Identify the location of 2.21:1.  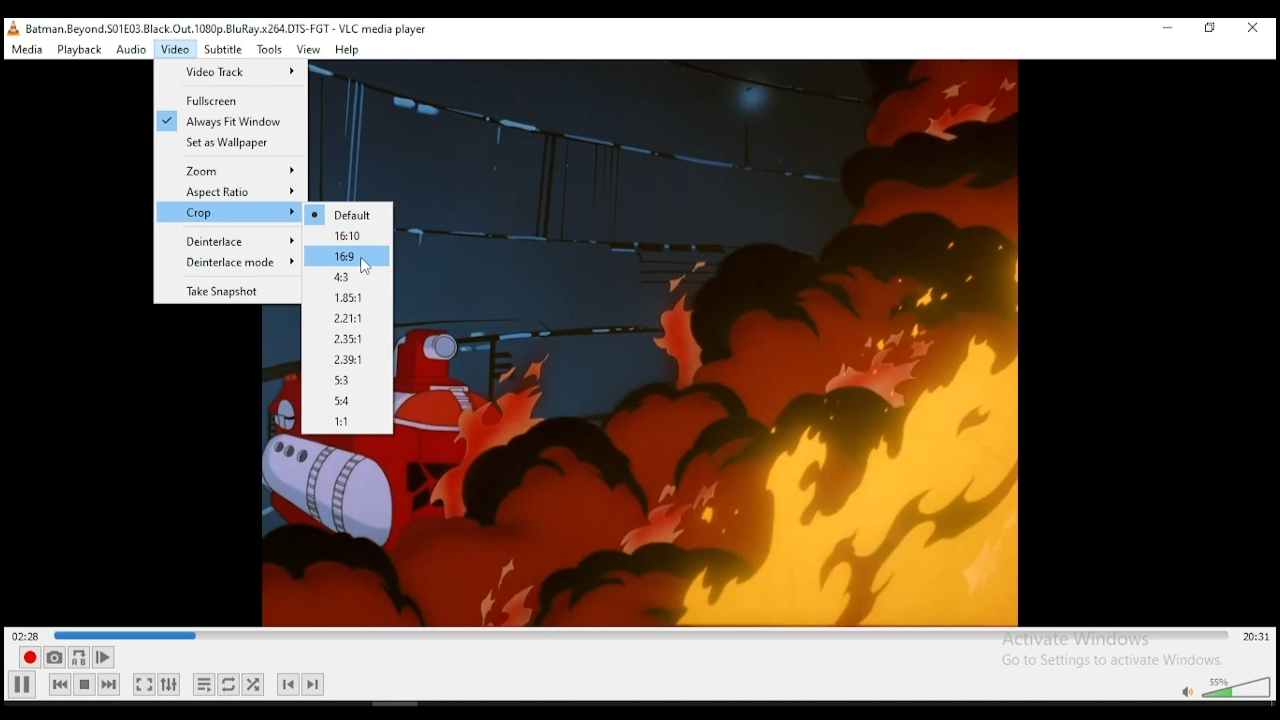
(347, 317).